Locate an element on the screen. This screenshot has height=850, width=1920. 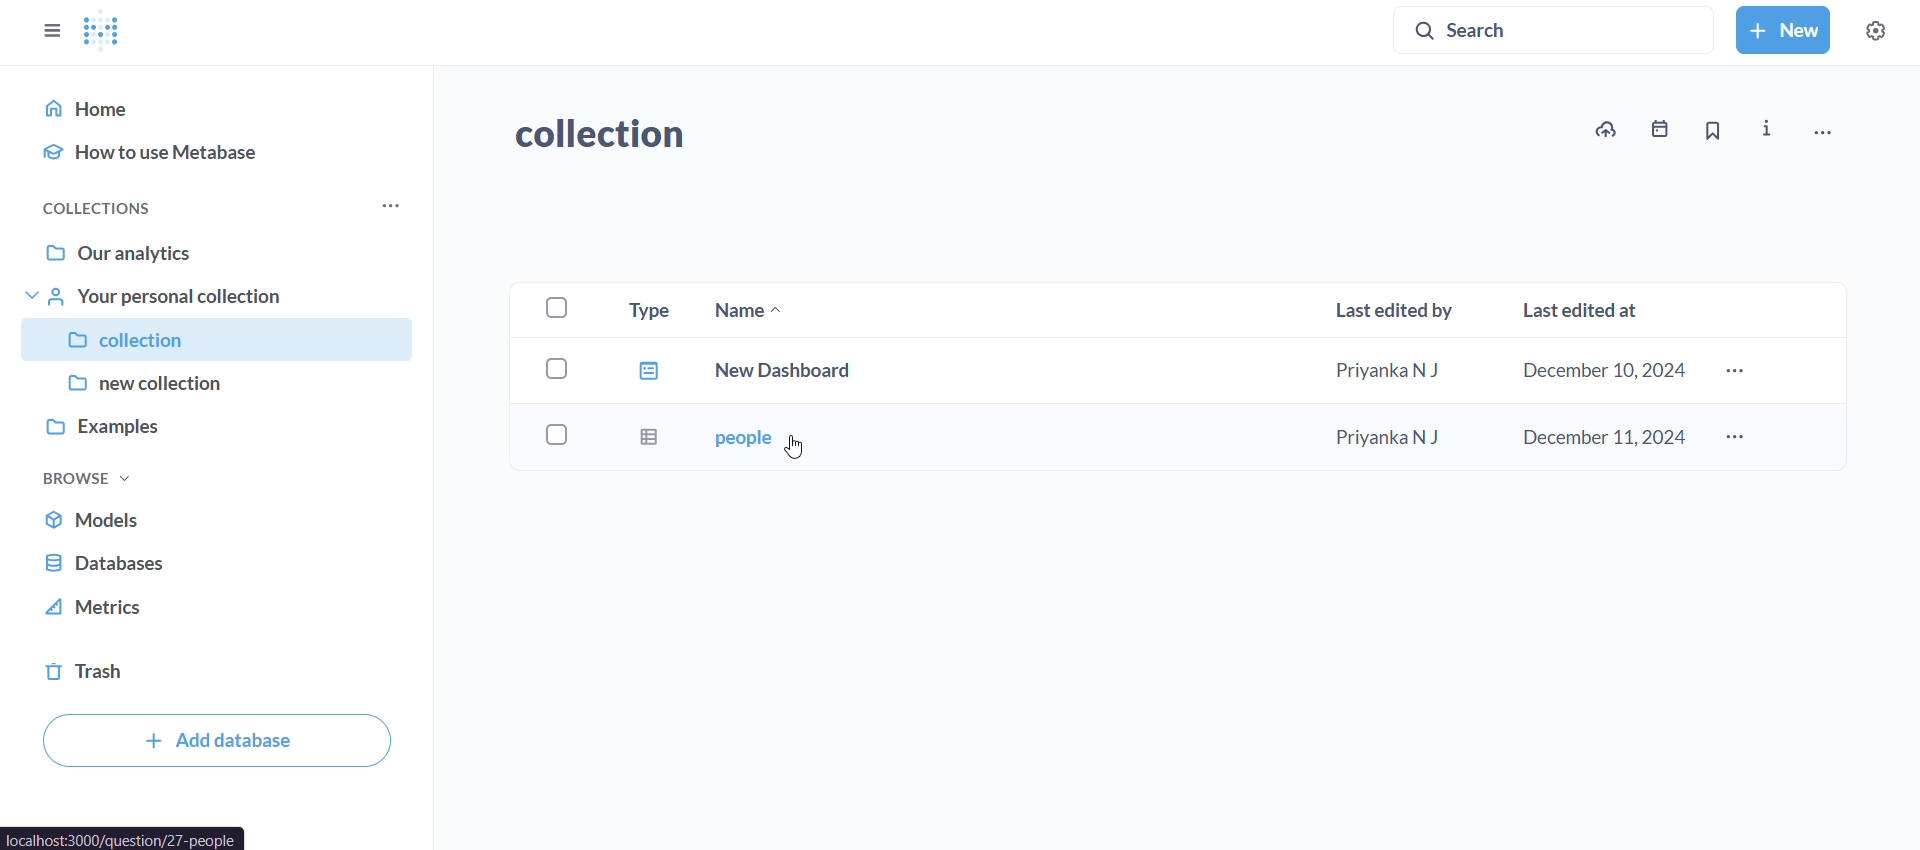
december 10,2024 is located at coordinates (1605, 375).